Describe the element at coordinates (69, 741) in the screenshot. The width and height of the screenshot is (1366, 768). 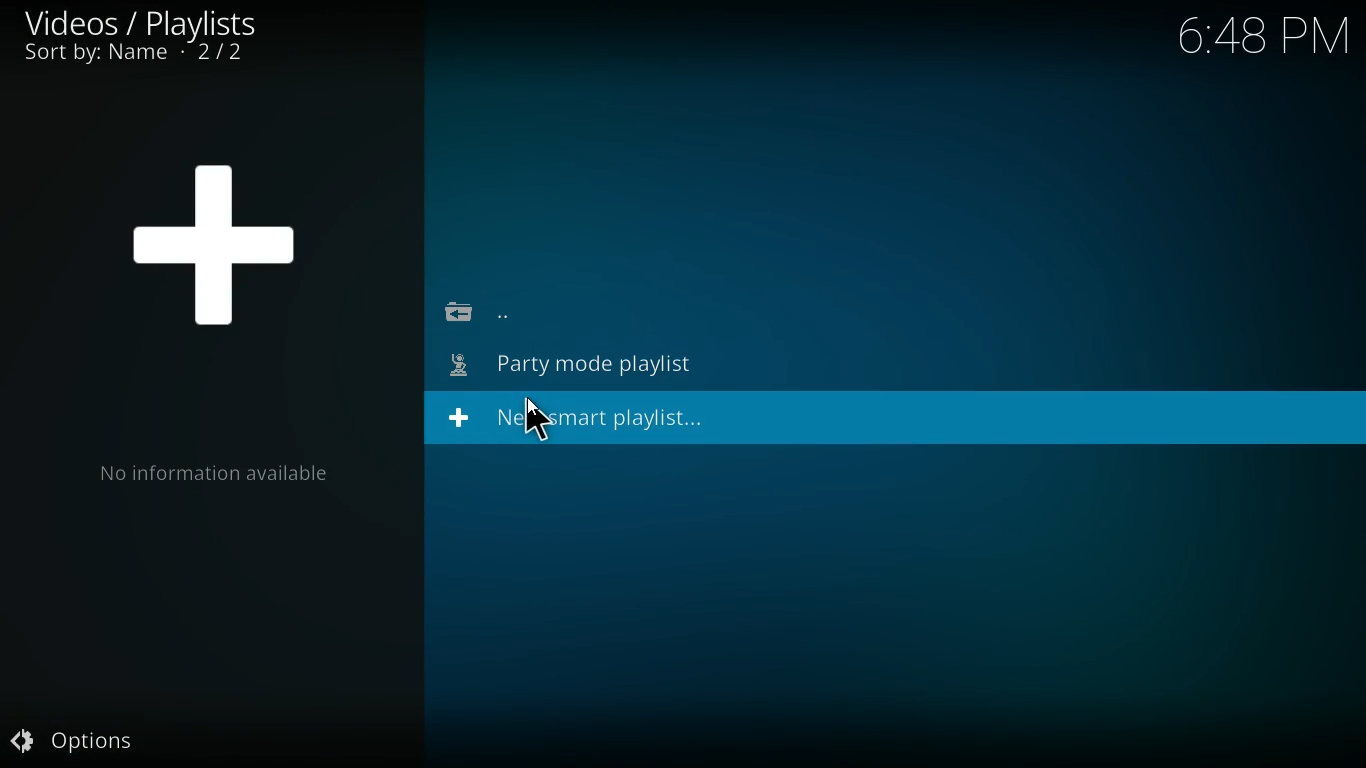
I see `options` at that location.